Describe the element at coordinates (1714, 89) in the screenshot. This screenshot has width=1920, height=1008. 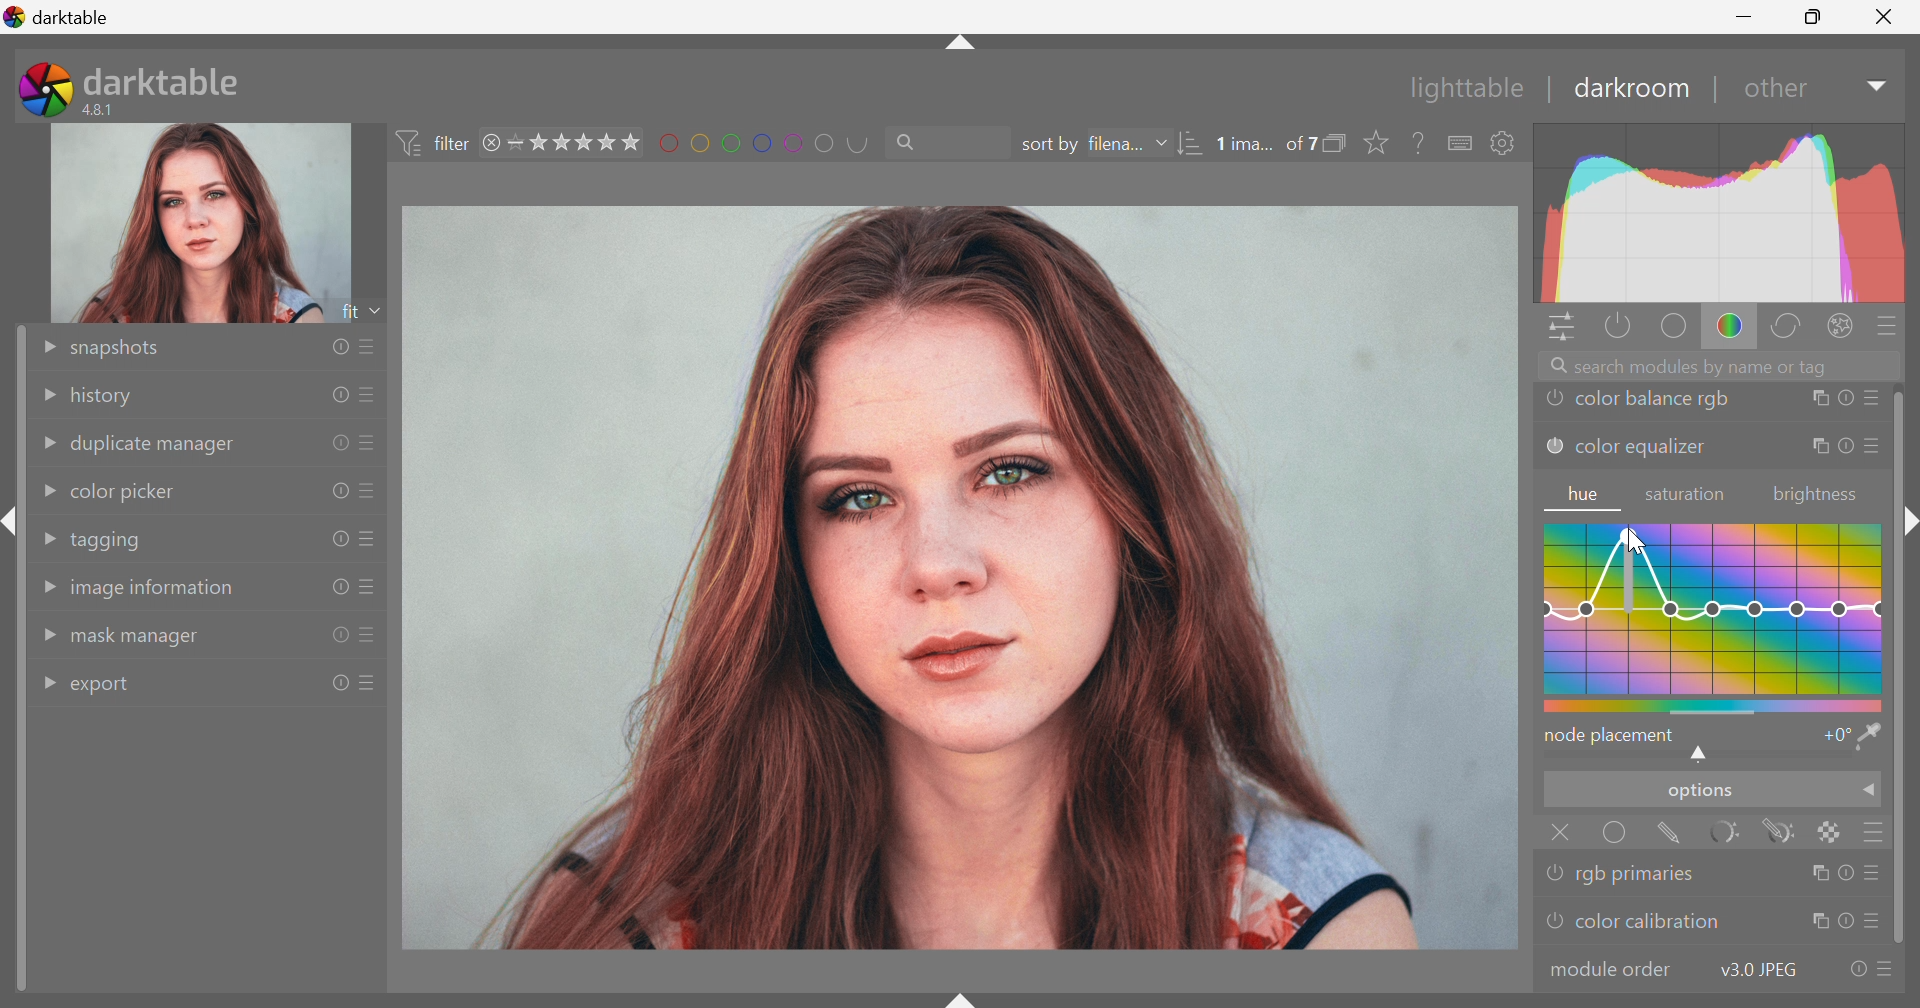
I see `|` at that location.